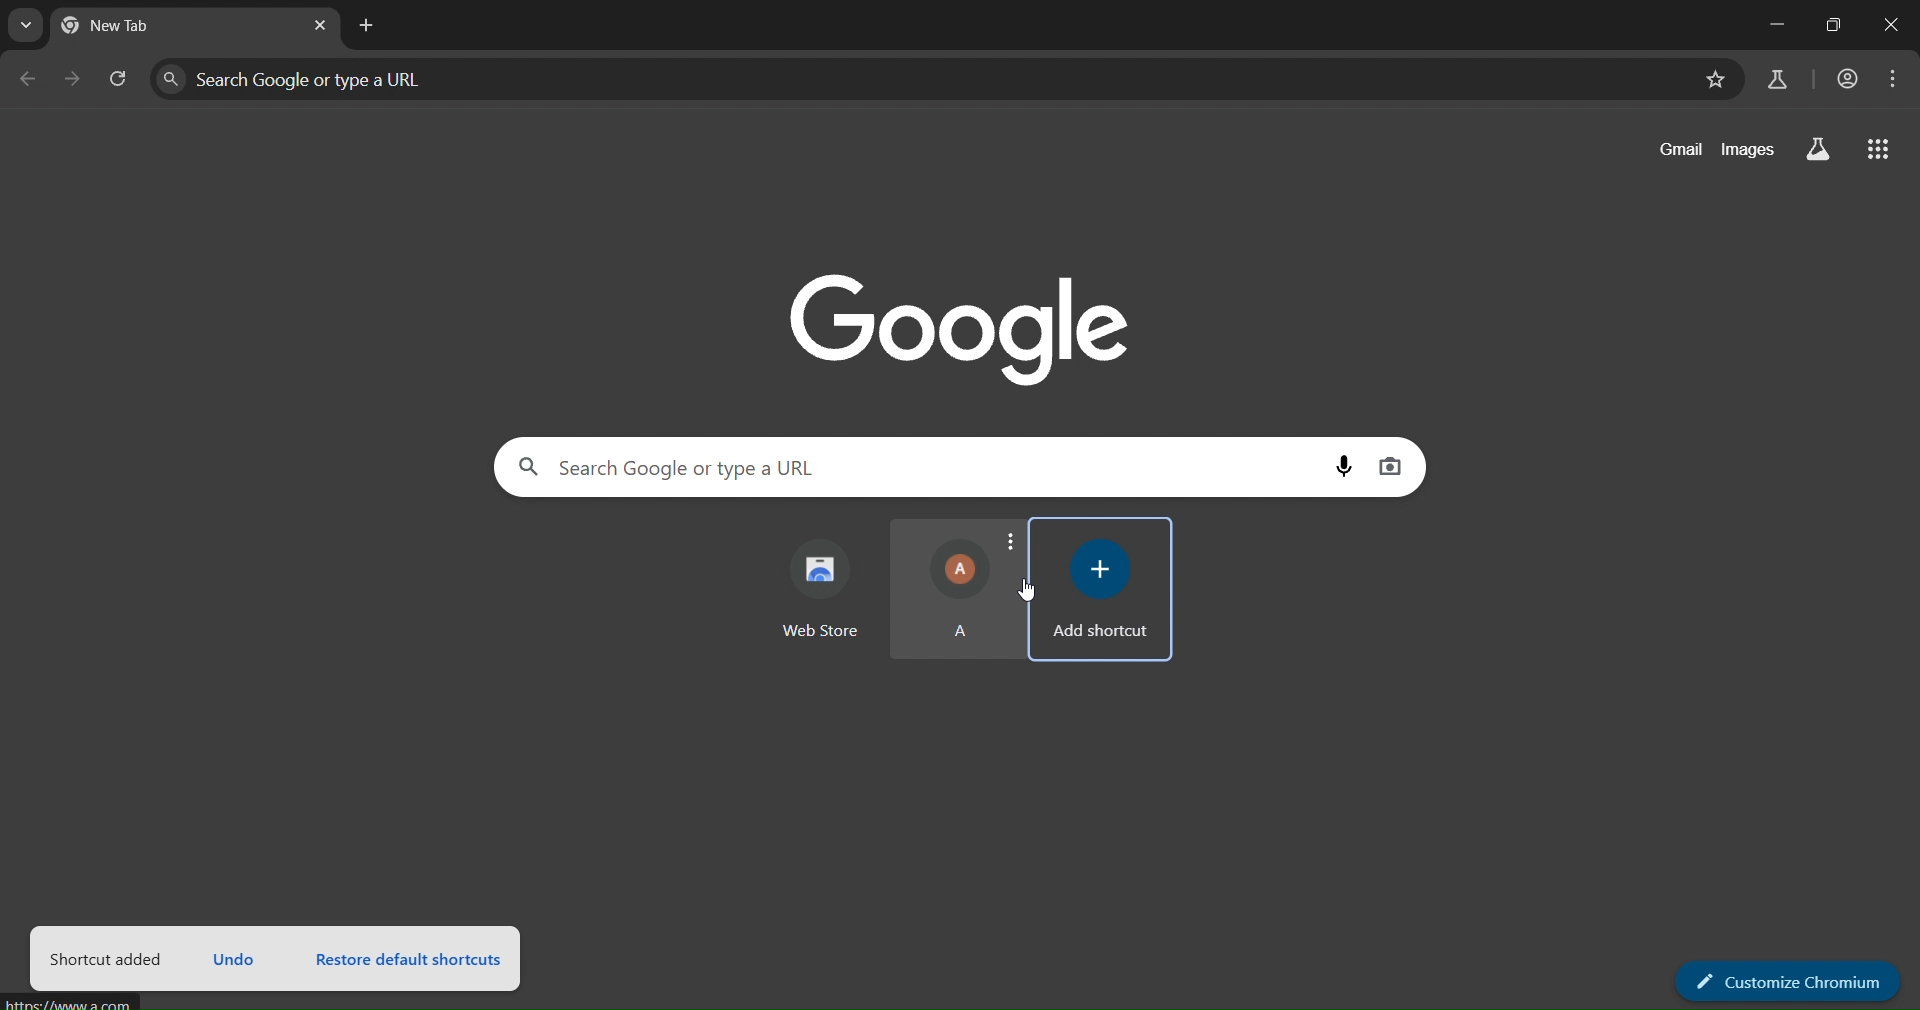 The height and width of the screenshot is (1010, 1920). Describe the element at coordinates (74, 82) in the screenshot. I see `go forward one page` at that location.